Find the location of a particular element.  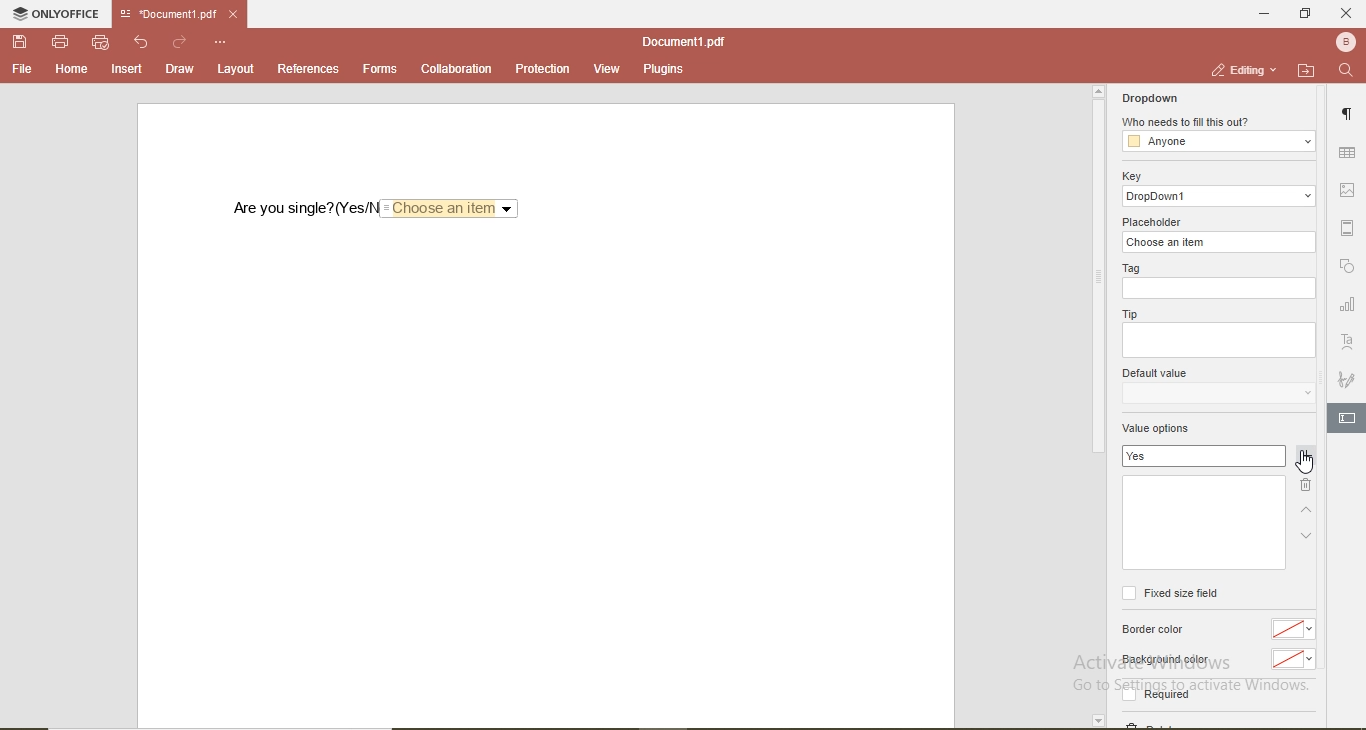

paragraph is located at coordinates (1350, 109).